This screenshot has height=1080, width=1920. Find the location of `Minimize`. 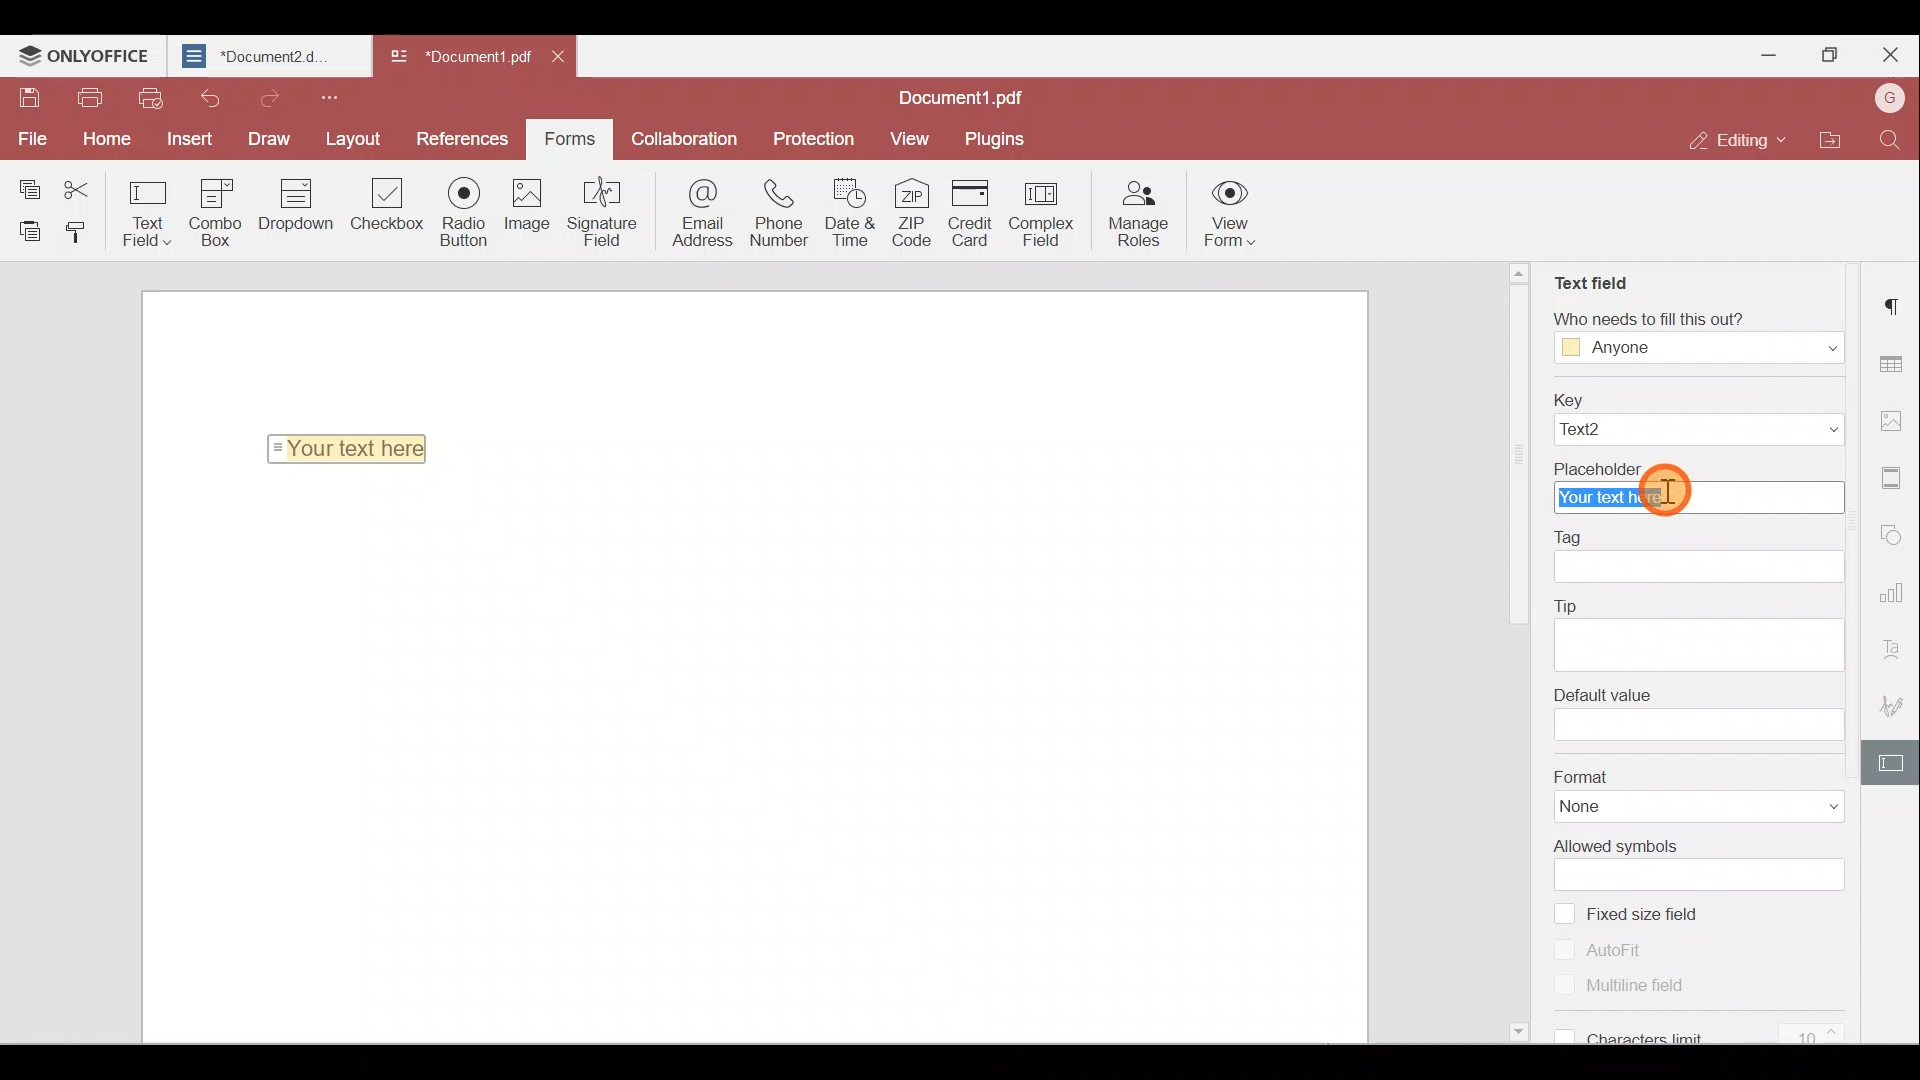

Minimize is located at coordinates (1771, 53).